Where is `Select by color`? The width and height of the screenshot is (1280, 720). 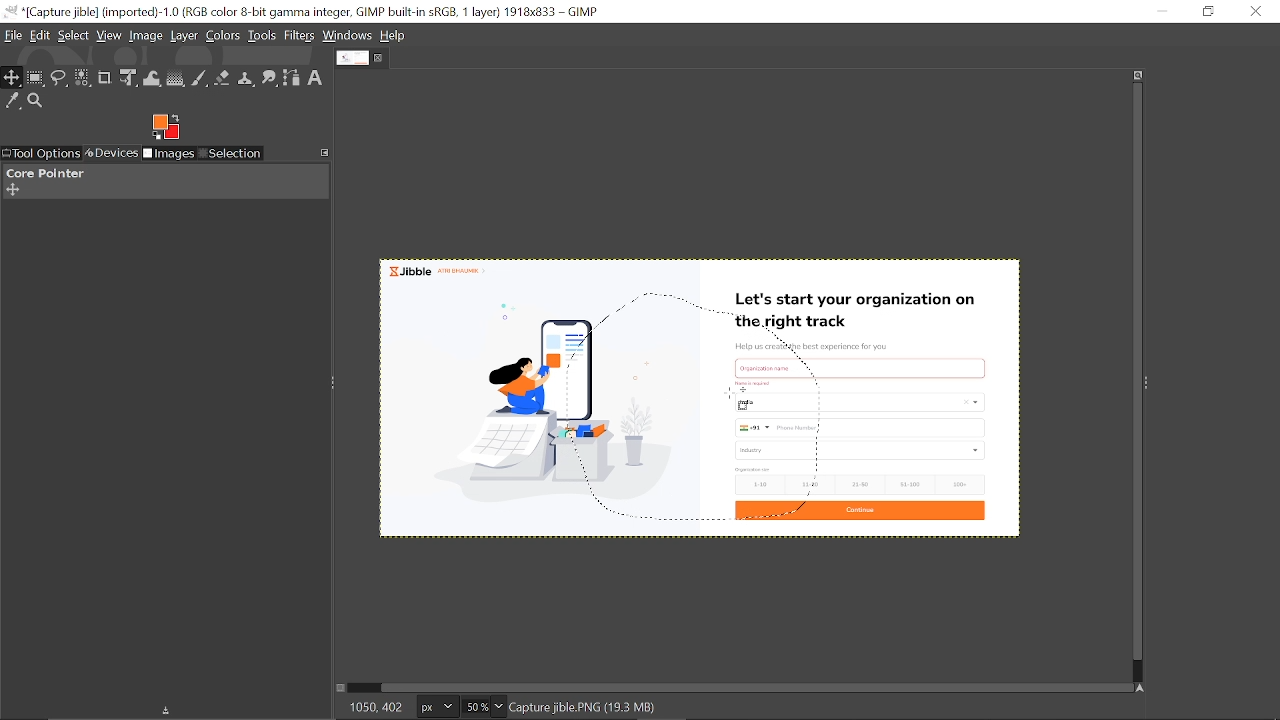
Select by color is located at coordinates (83, 79).